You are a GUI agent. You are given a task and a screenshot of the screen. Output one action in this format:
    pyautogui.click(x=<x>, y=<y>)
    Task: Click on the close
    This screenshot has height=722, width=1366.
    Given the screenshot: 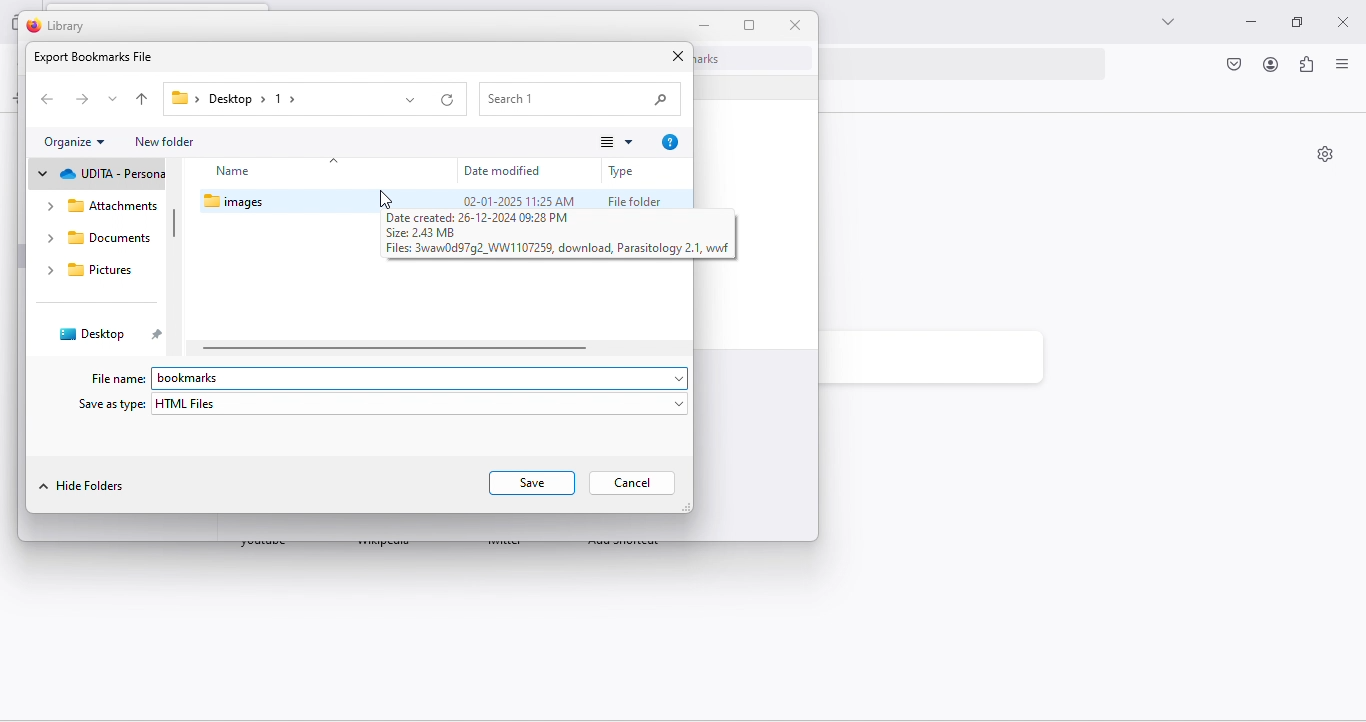 What is the action you would take?
    pyautogui.click(x=677, y=57)
    